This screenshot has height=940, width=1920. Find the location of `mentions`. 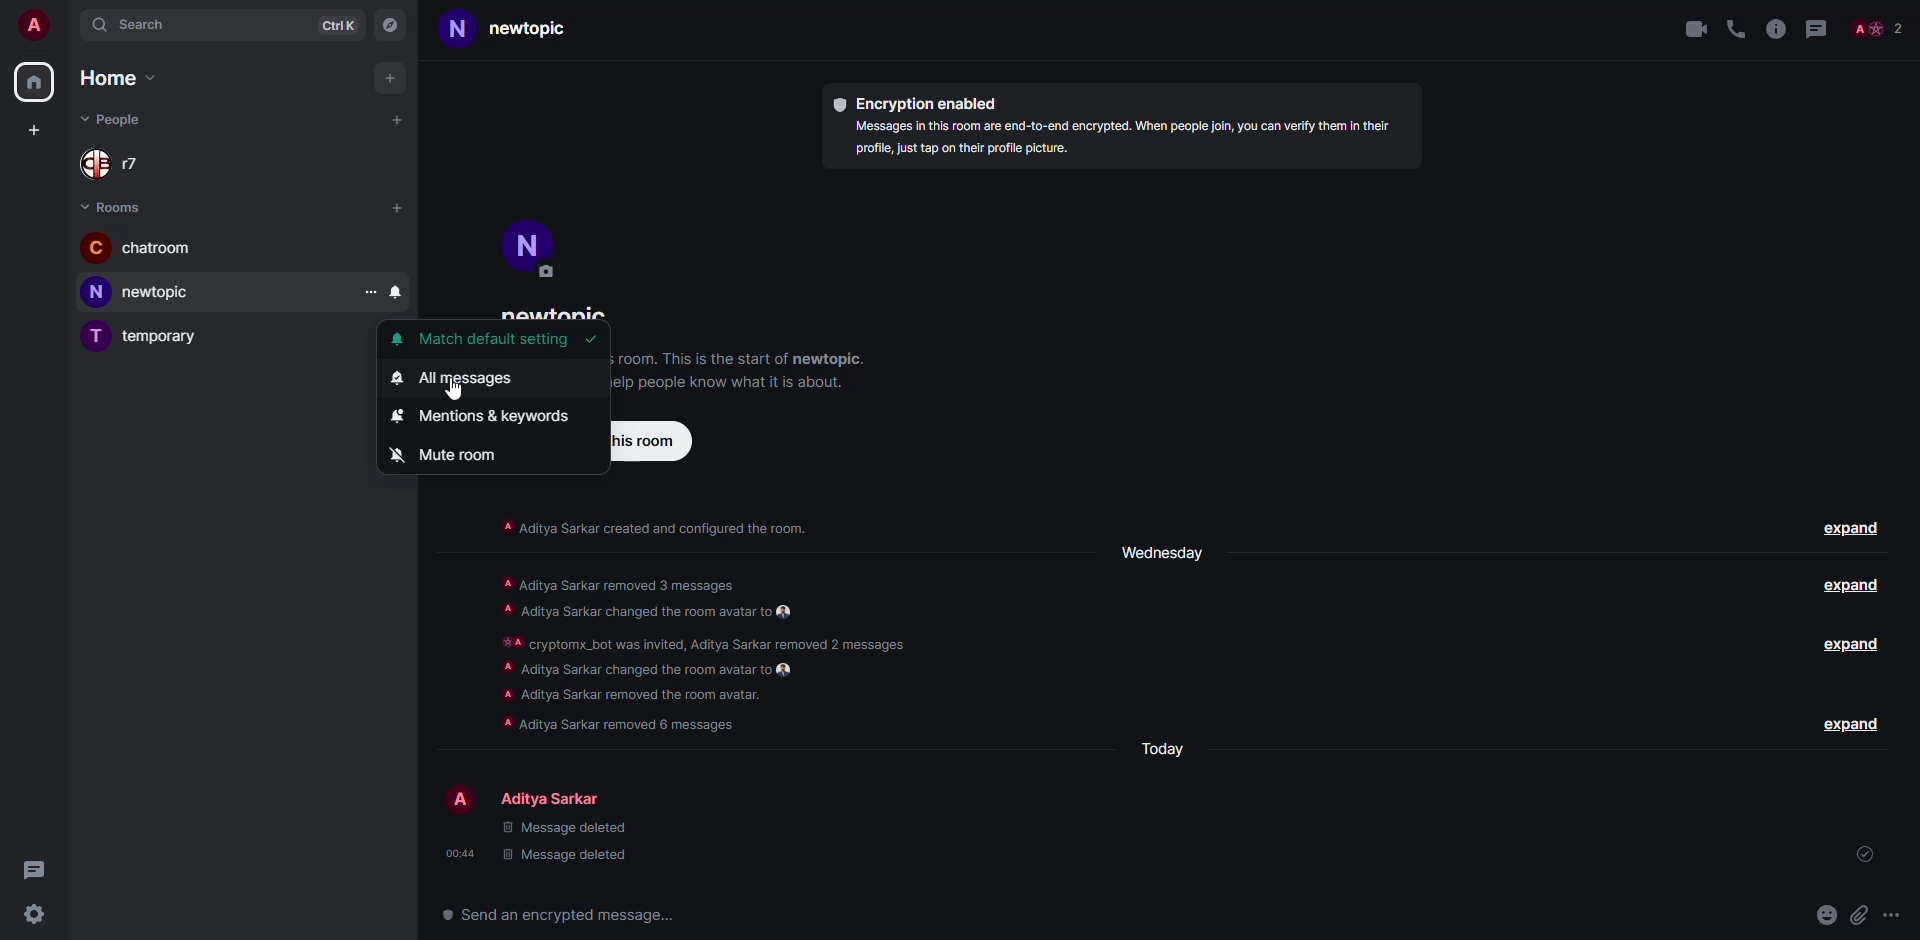

mentions is located at coordinates (483, 416).